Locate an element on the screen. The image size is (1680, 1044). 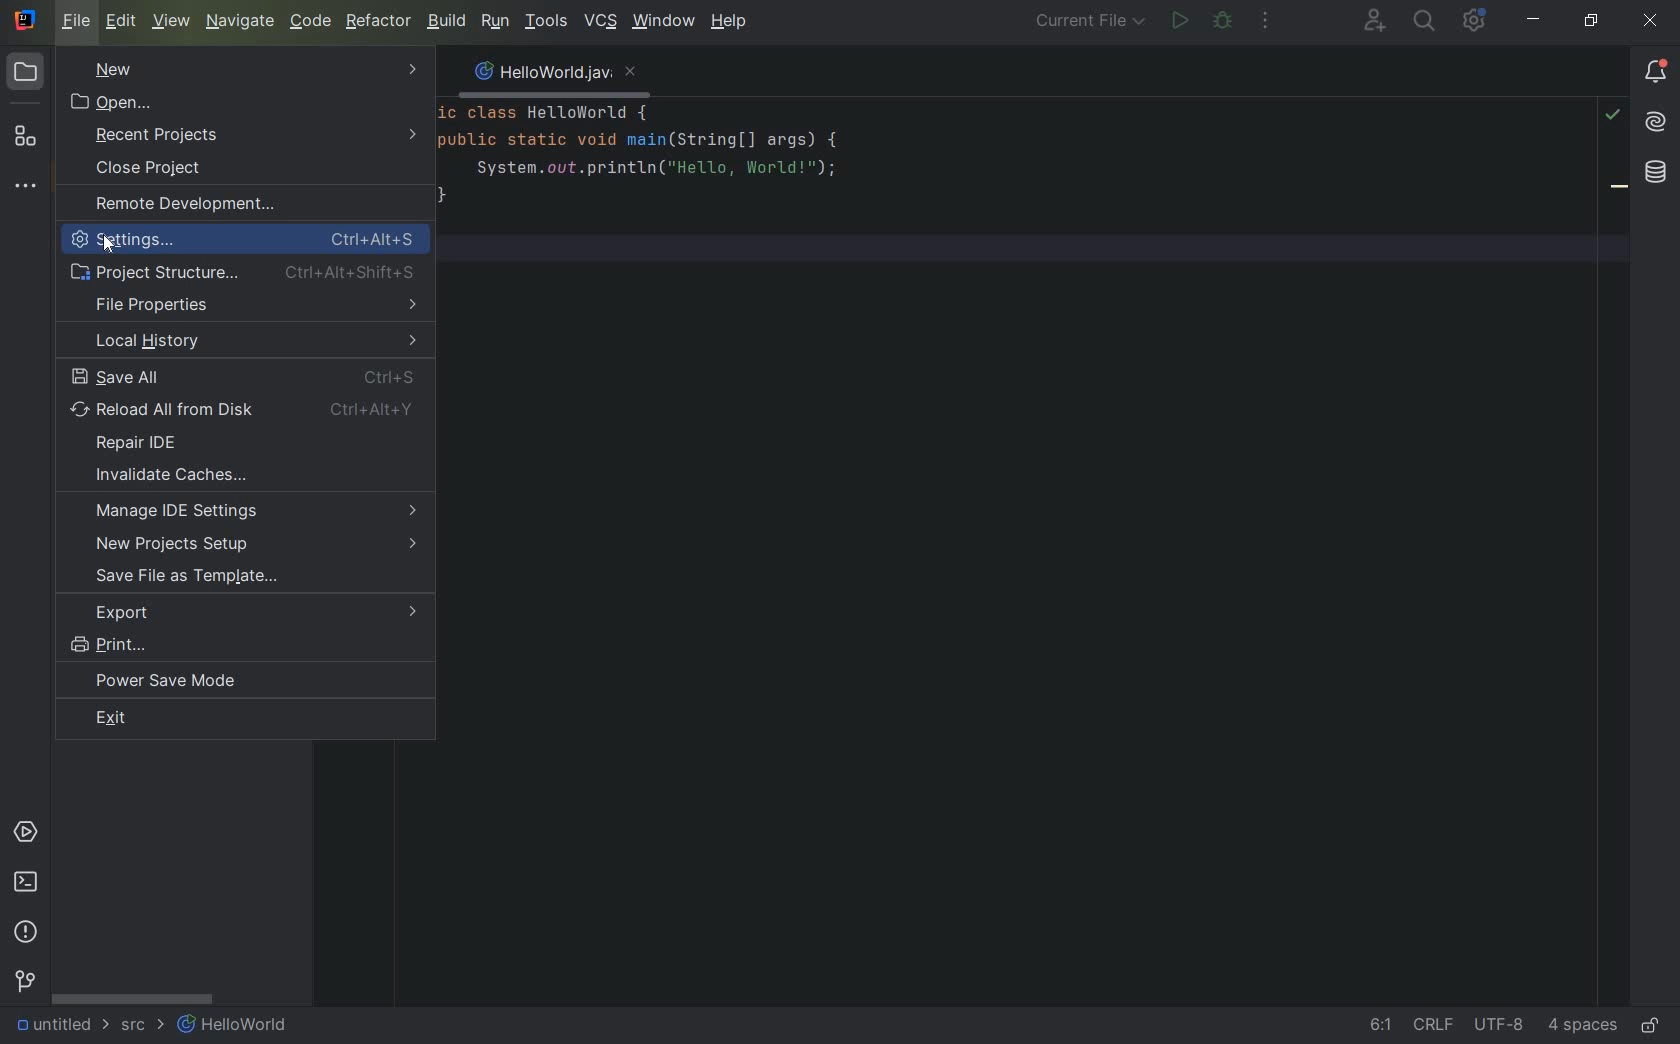
notifications is located at coordinates (1655, 75).